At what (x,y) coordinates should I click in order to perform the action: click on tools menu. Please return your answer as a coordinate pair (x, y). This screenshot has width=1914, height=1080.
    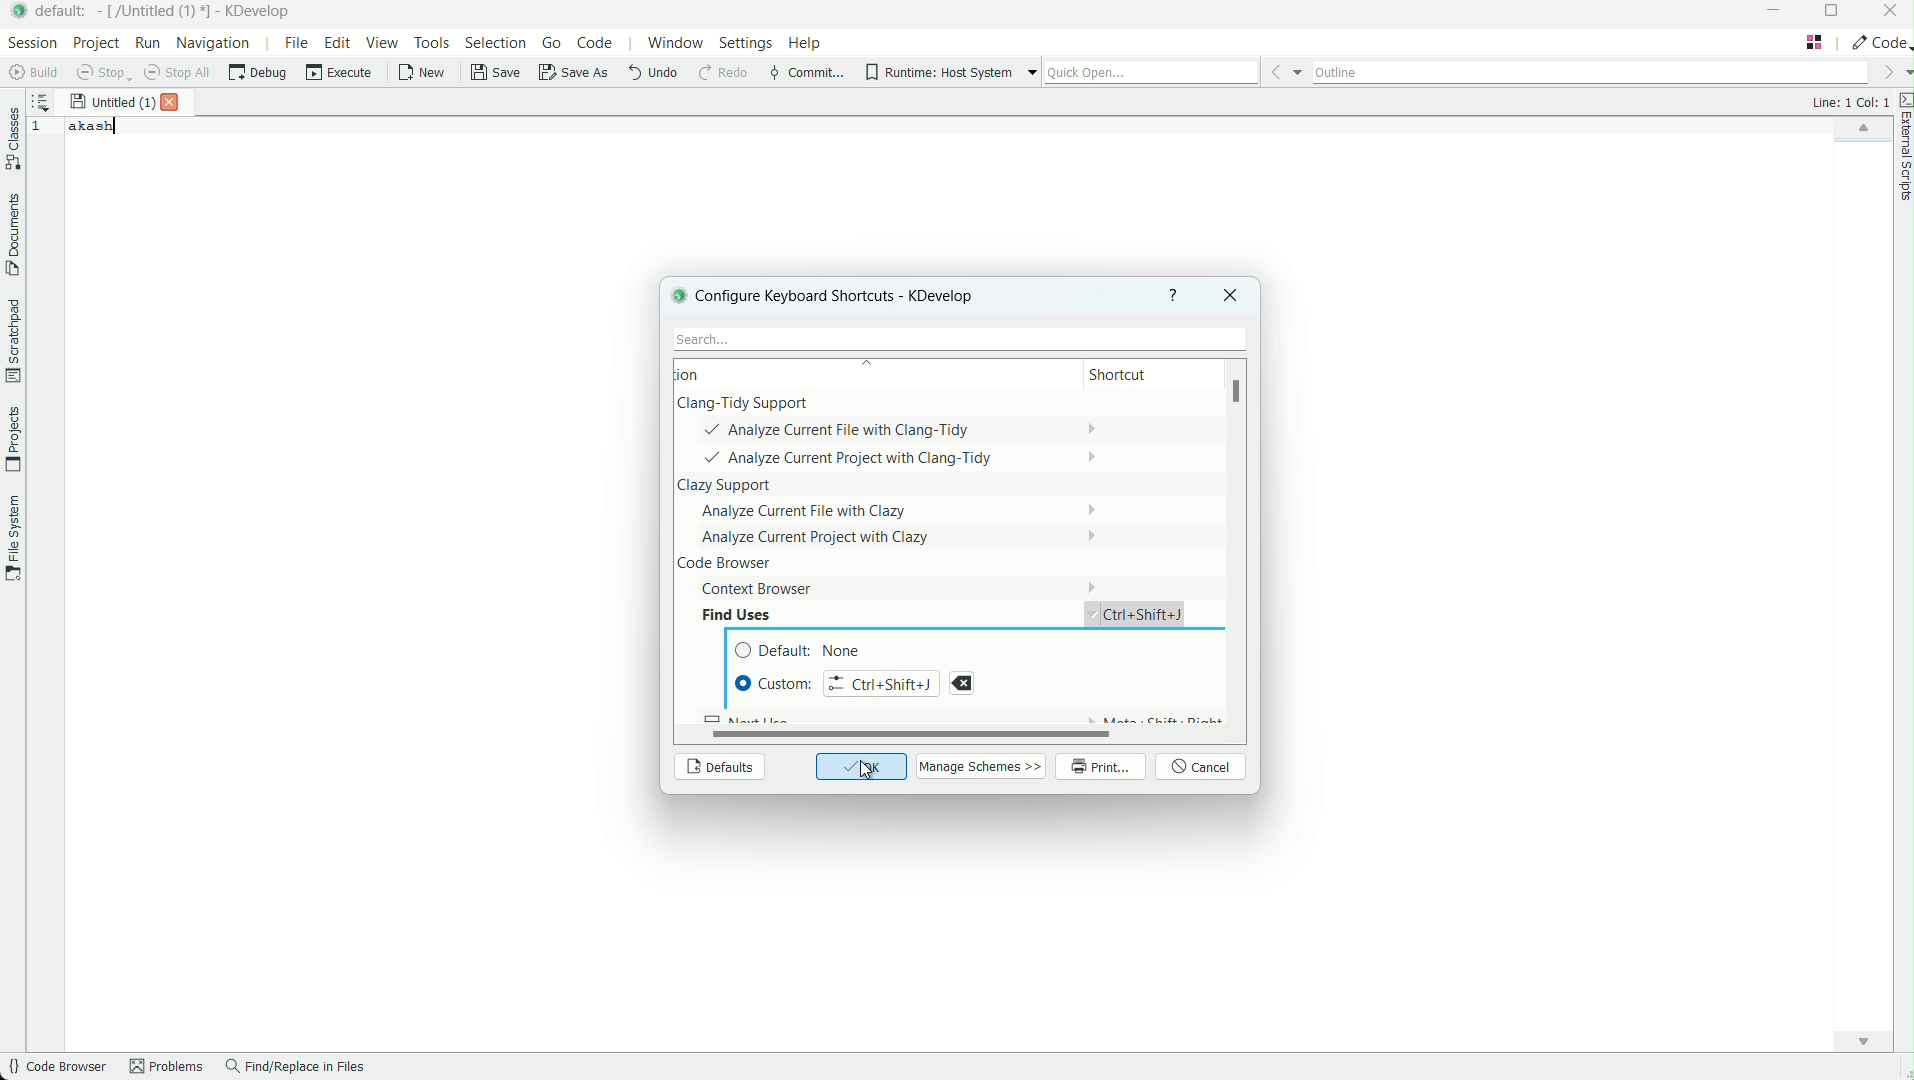
    Looking at the image, I should click on (431, 42).